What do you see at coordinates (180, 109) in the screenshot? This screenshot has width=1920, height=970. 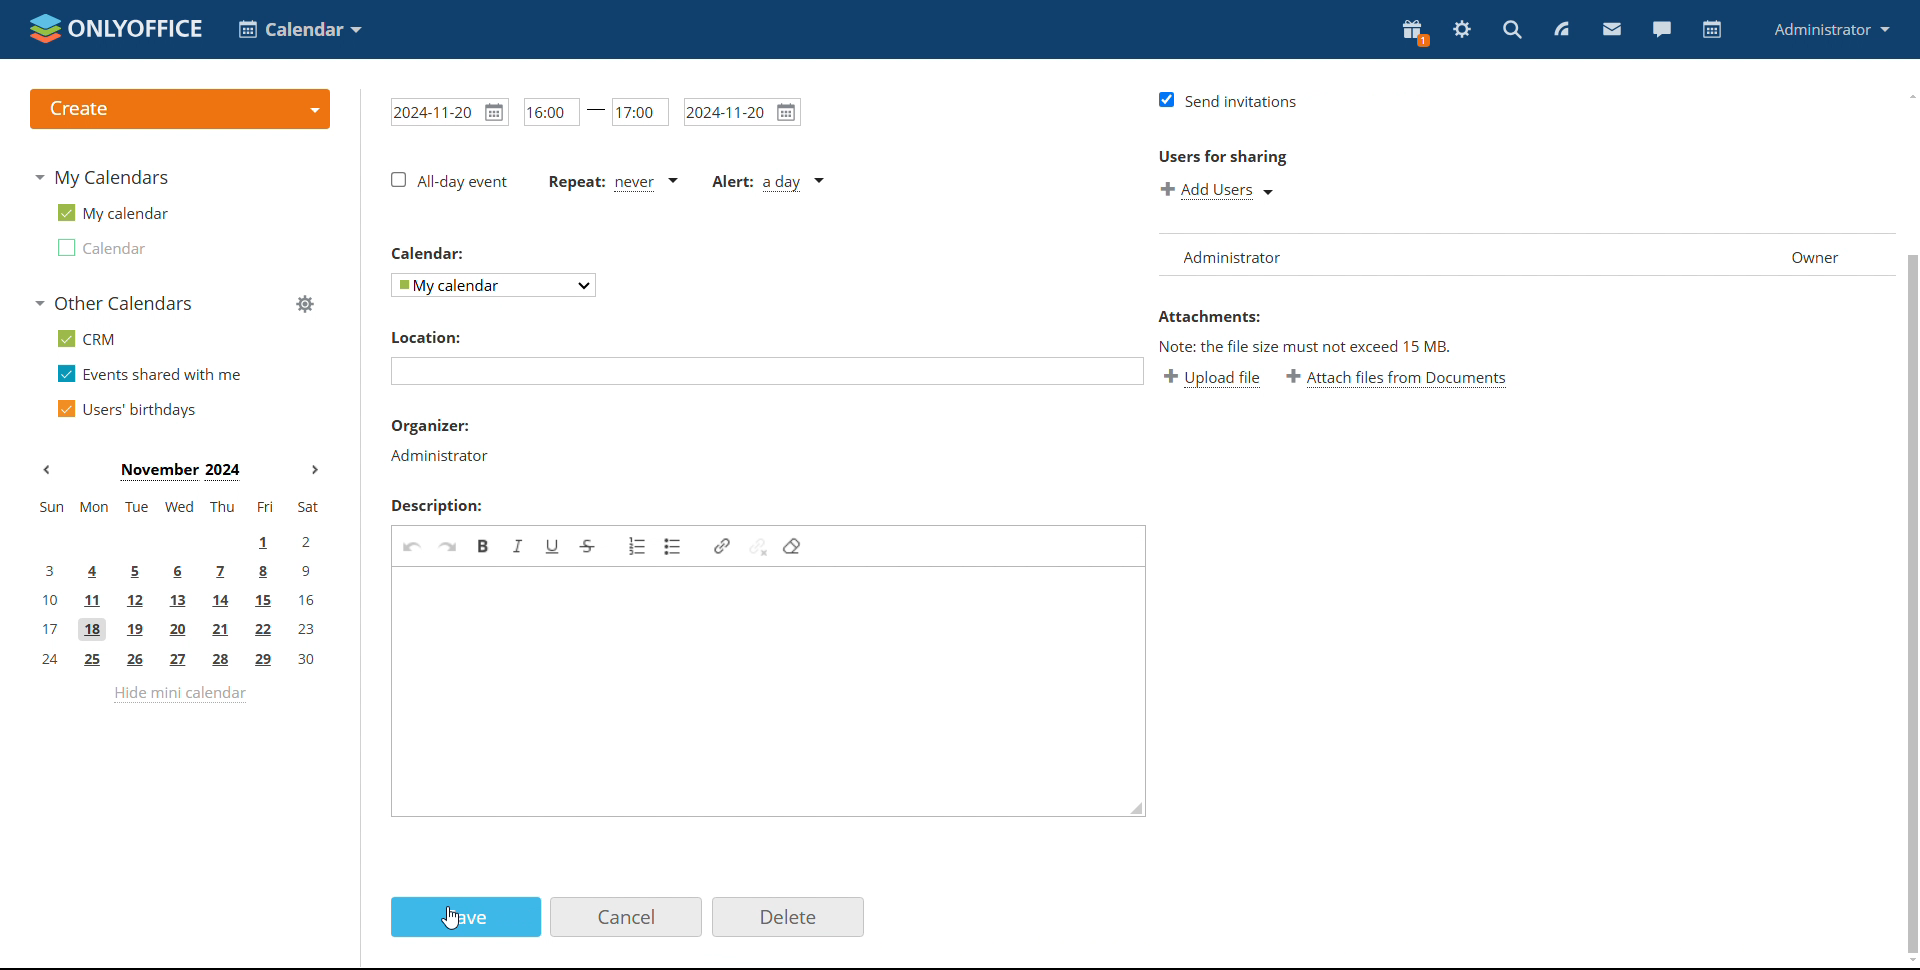 I see `create` at bounding box center [180, 109].